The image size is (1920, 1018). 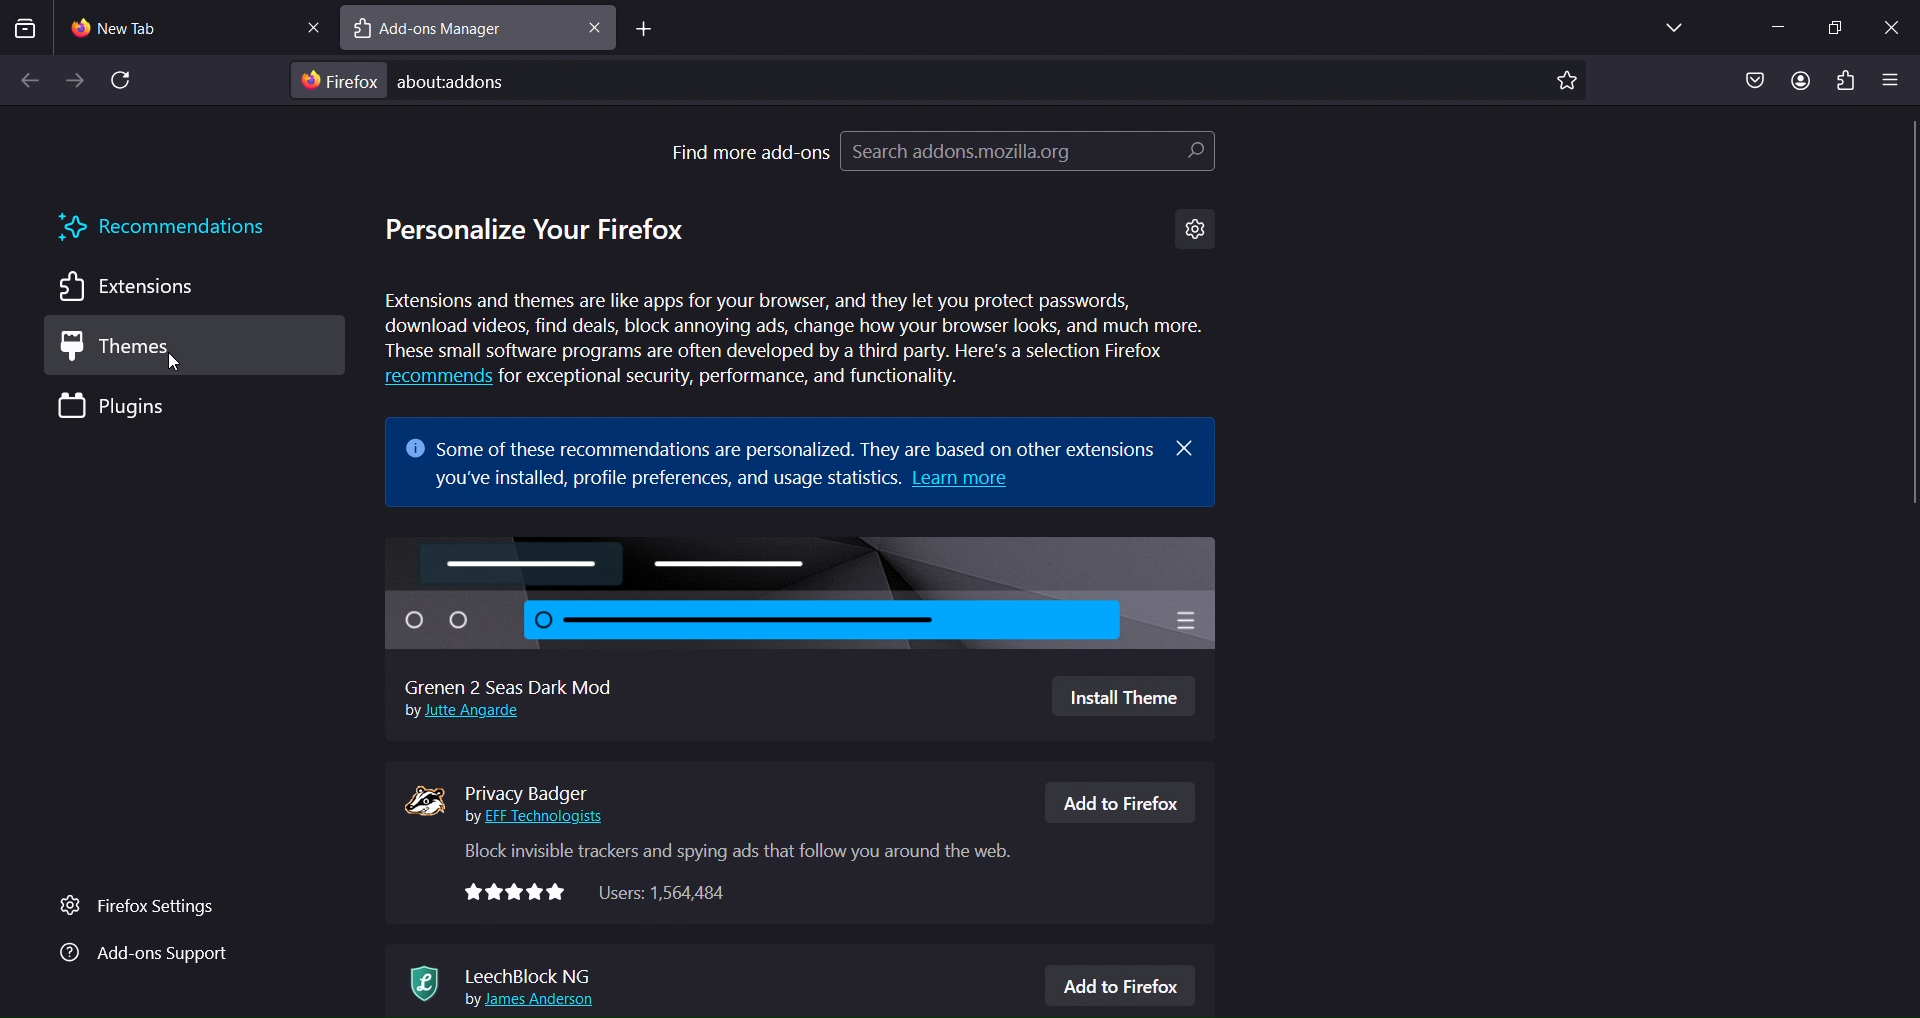 What do you see at coordinates (964, 481) in the screenshot?
I see `Learn more` at bounding box center [964, 481].